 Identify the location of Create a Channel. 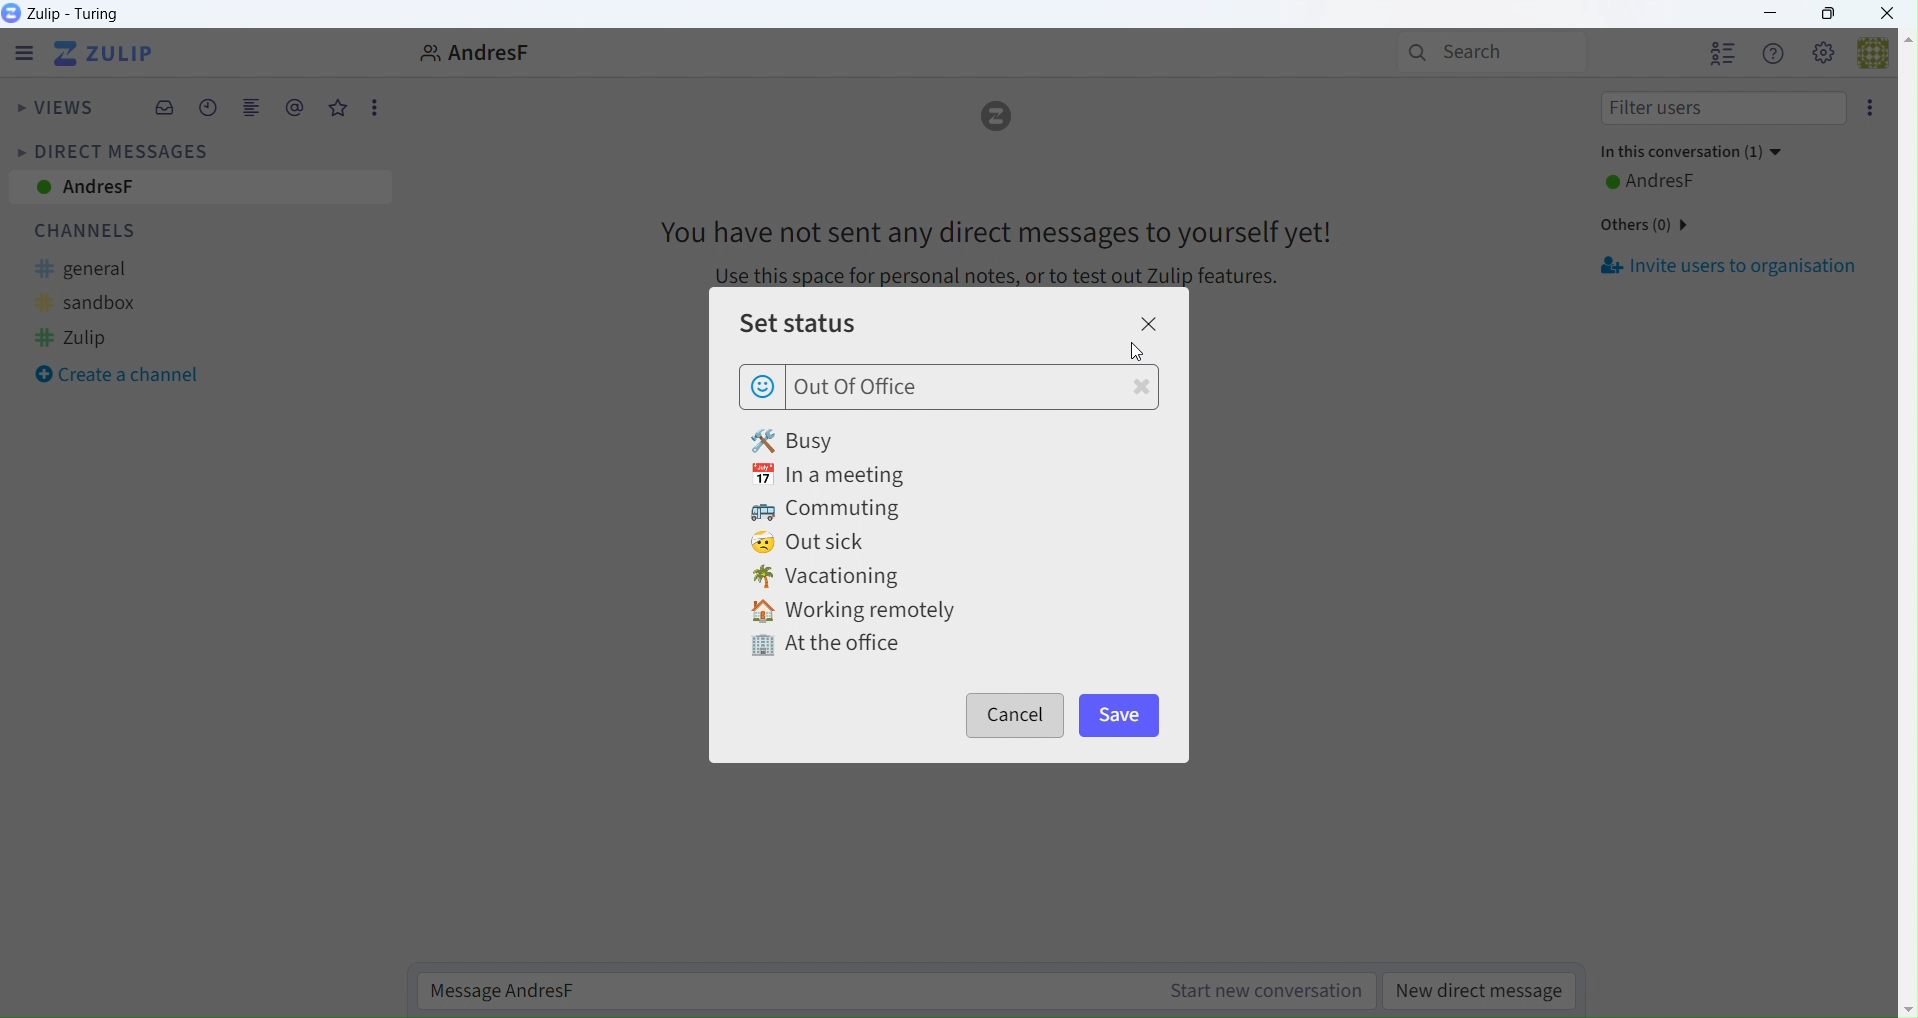
(118, 376).